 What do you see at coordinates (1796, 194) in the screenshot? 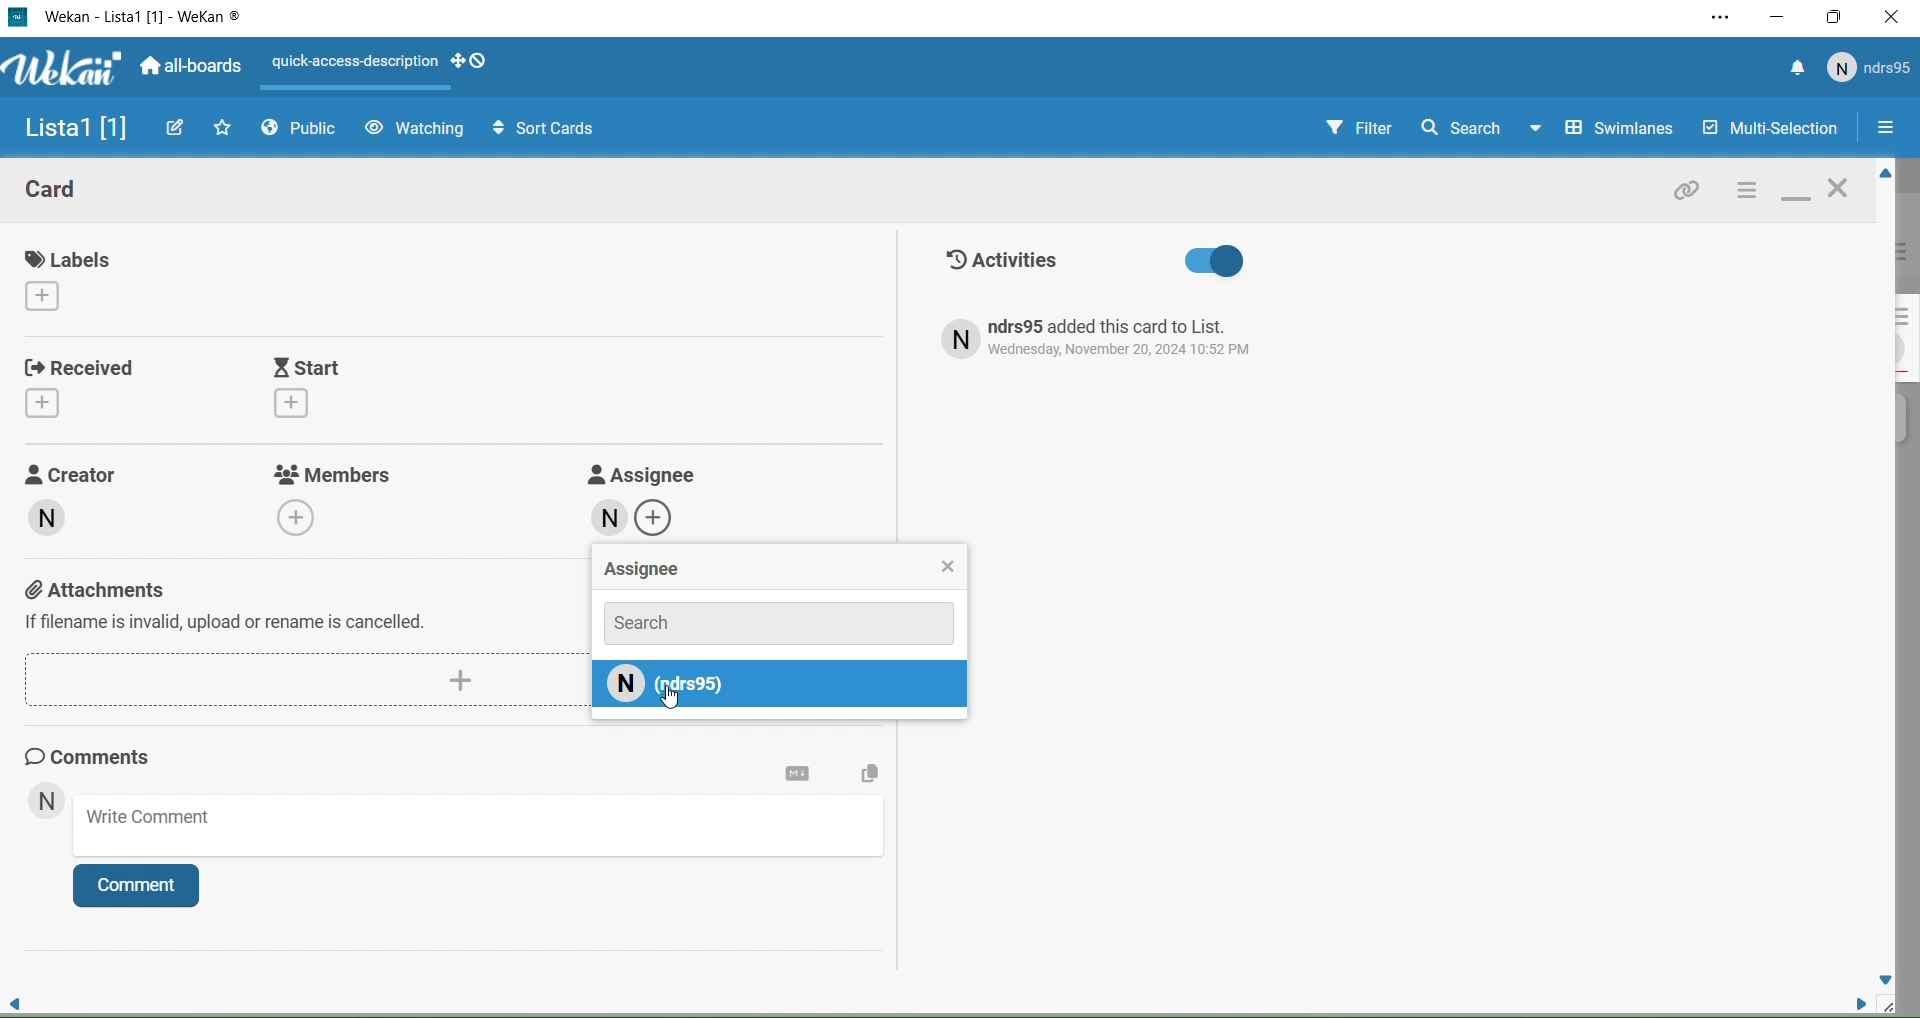
I see `minimise` at bounding box center [1796, 194].